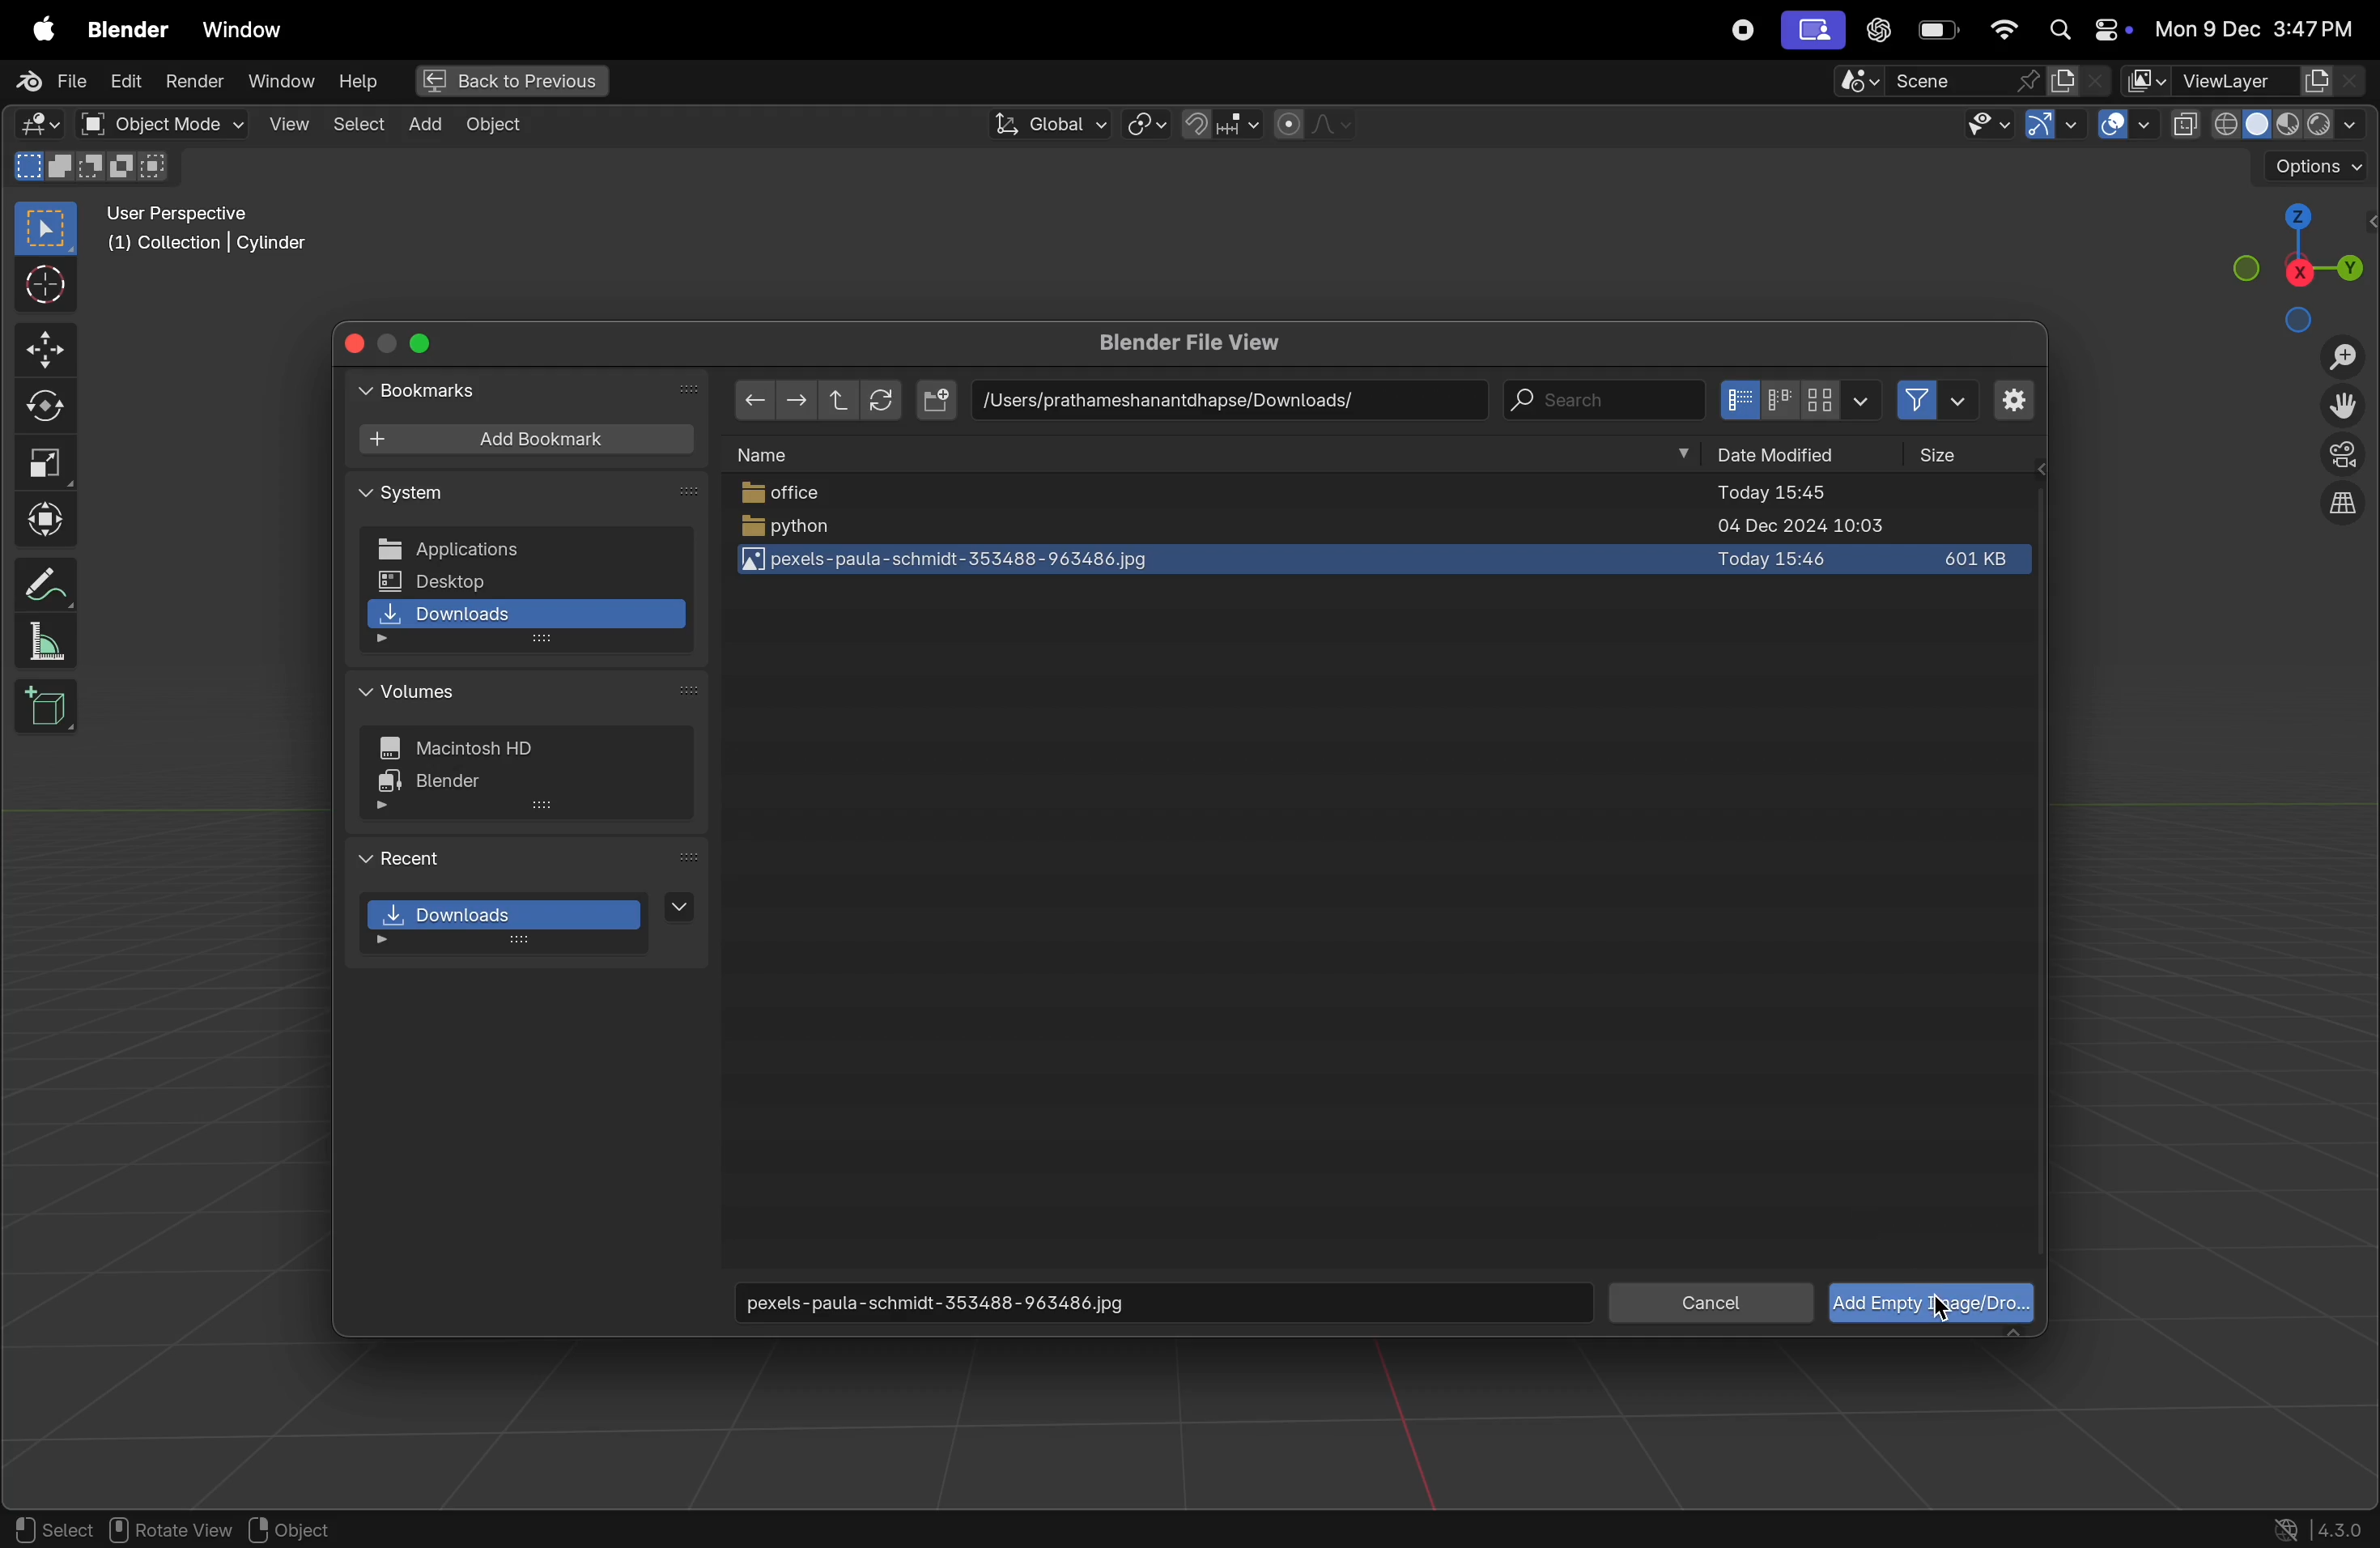 The height and width of the screenshot is (1548, 2380). What do you see at coordinates (524, 546) in the screenshot?
I see `applications` at bounding box center [524, 546].